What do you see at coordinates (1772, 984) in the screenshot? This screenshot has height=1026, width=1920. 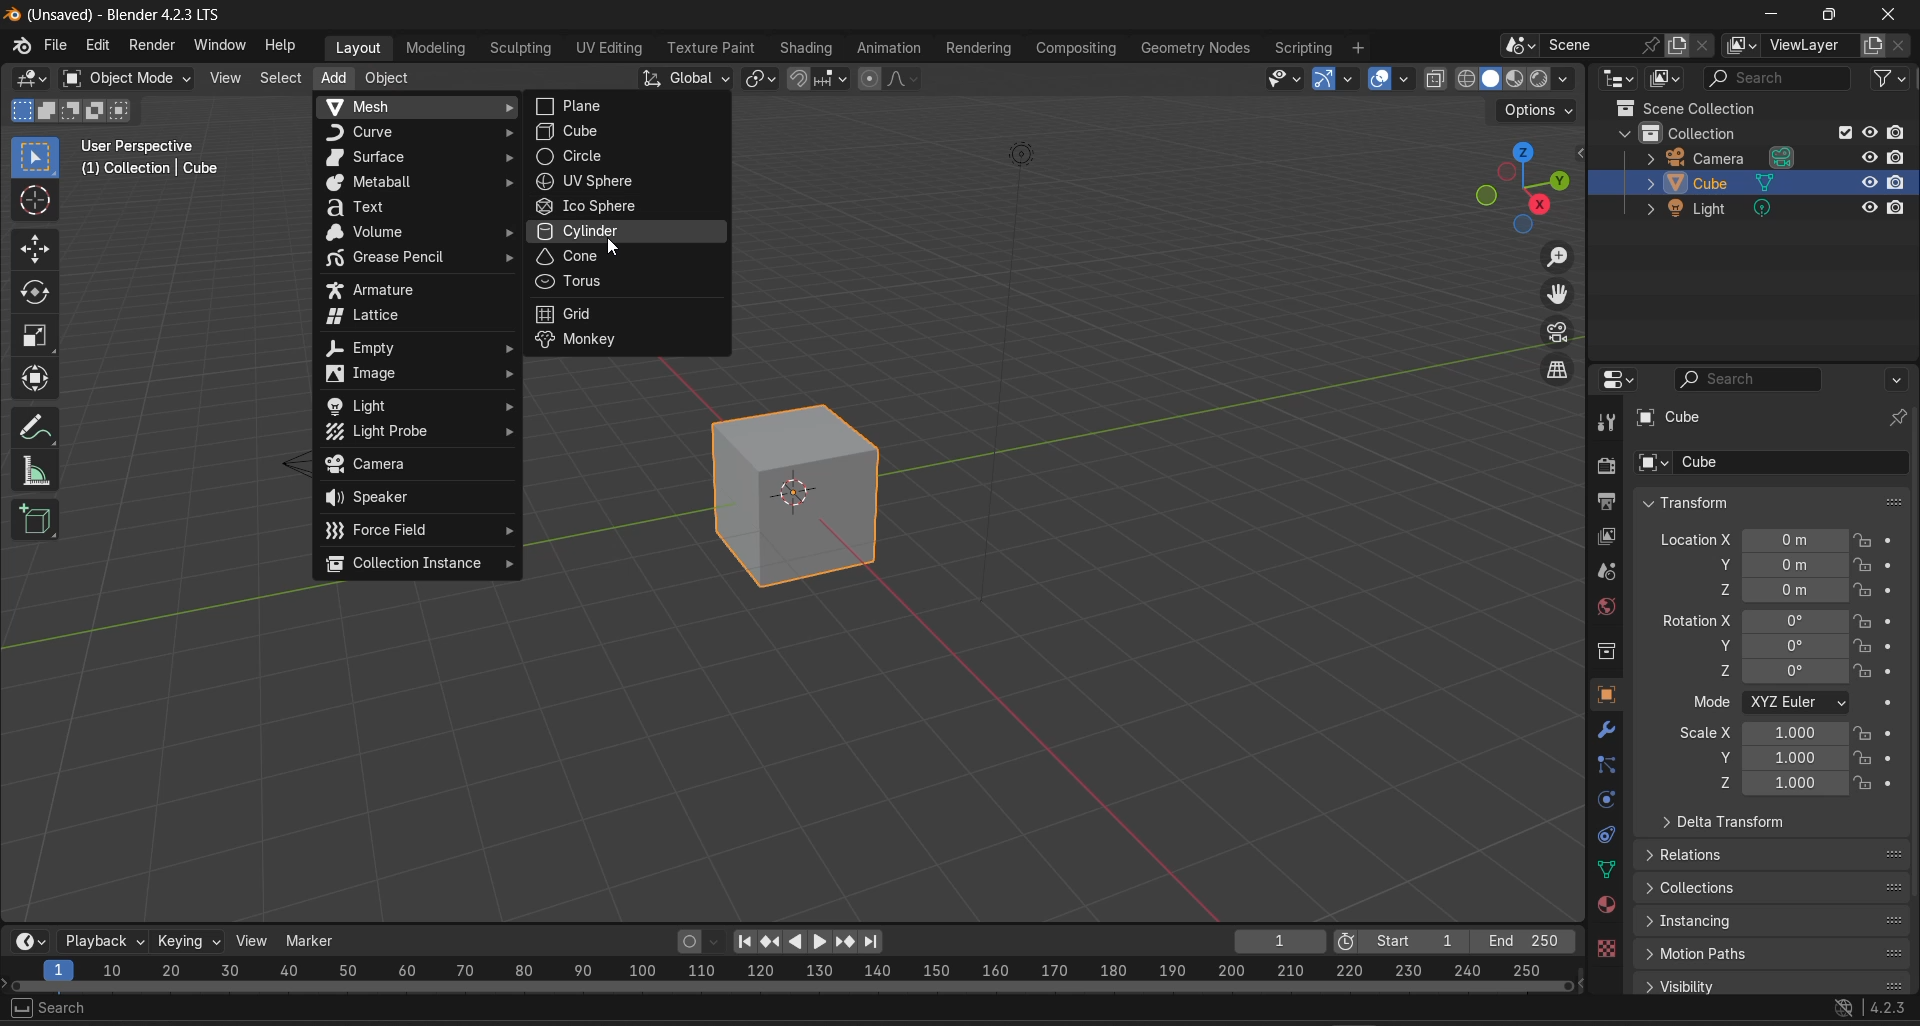 I see `visibility` at bounding box center [1772, 984].